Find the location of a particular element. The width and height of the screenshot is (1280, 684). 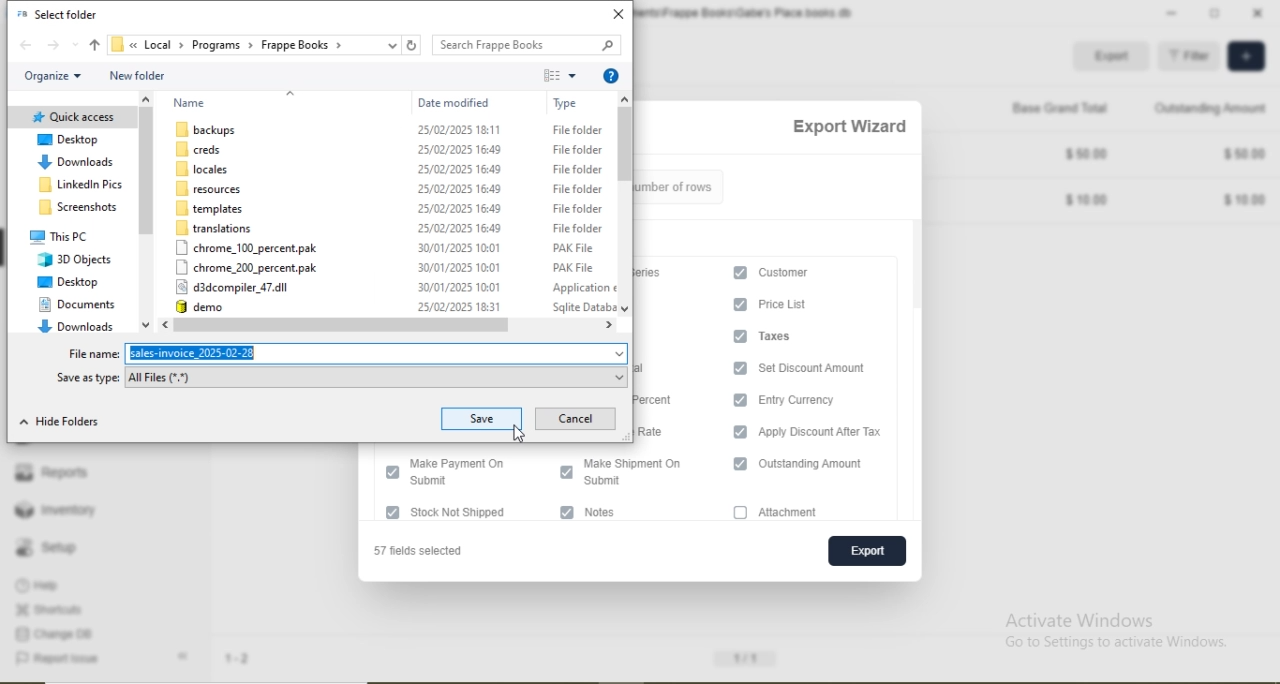

Price List is located at coordinates (797, 304).